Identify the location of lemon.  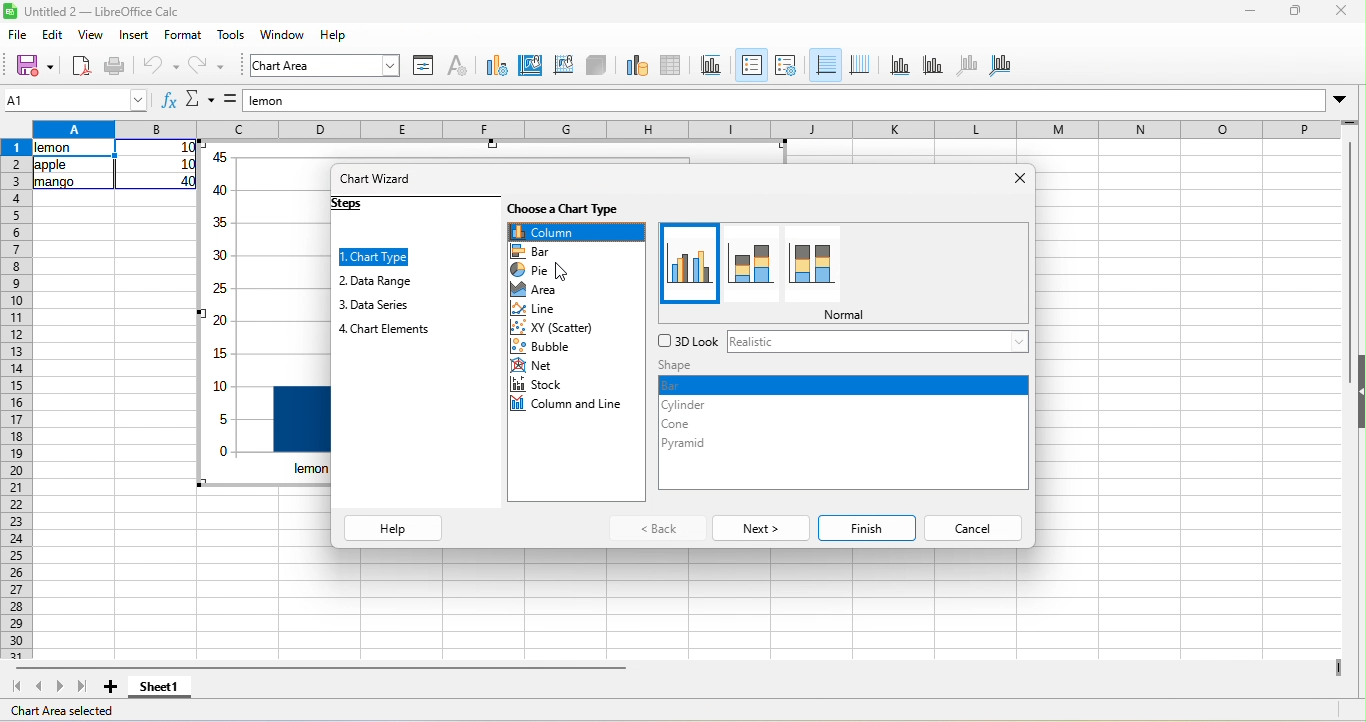
(783, 101).